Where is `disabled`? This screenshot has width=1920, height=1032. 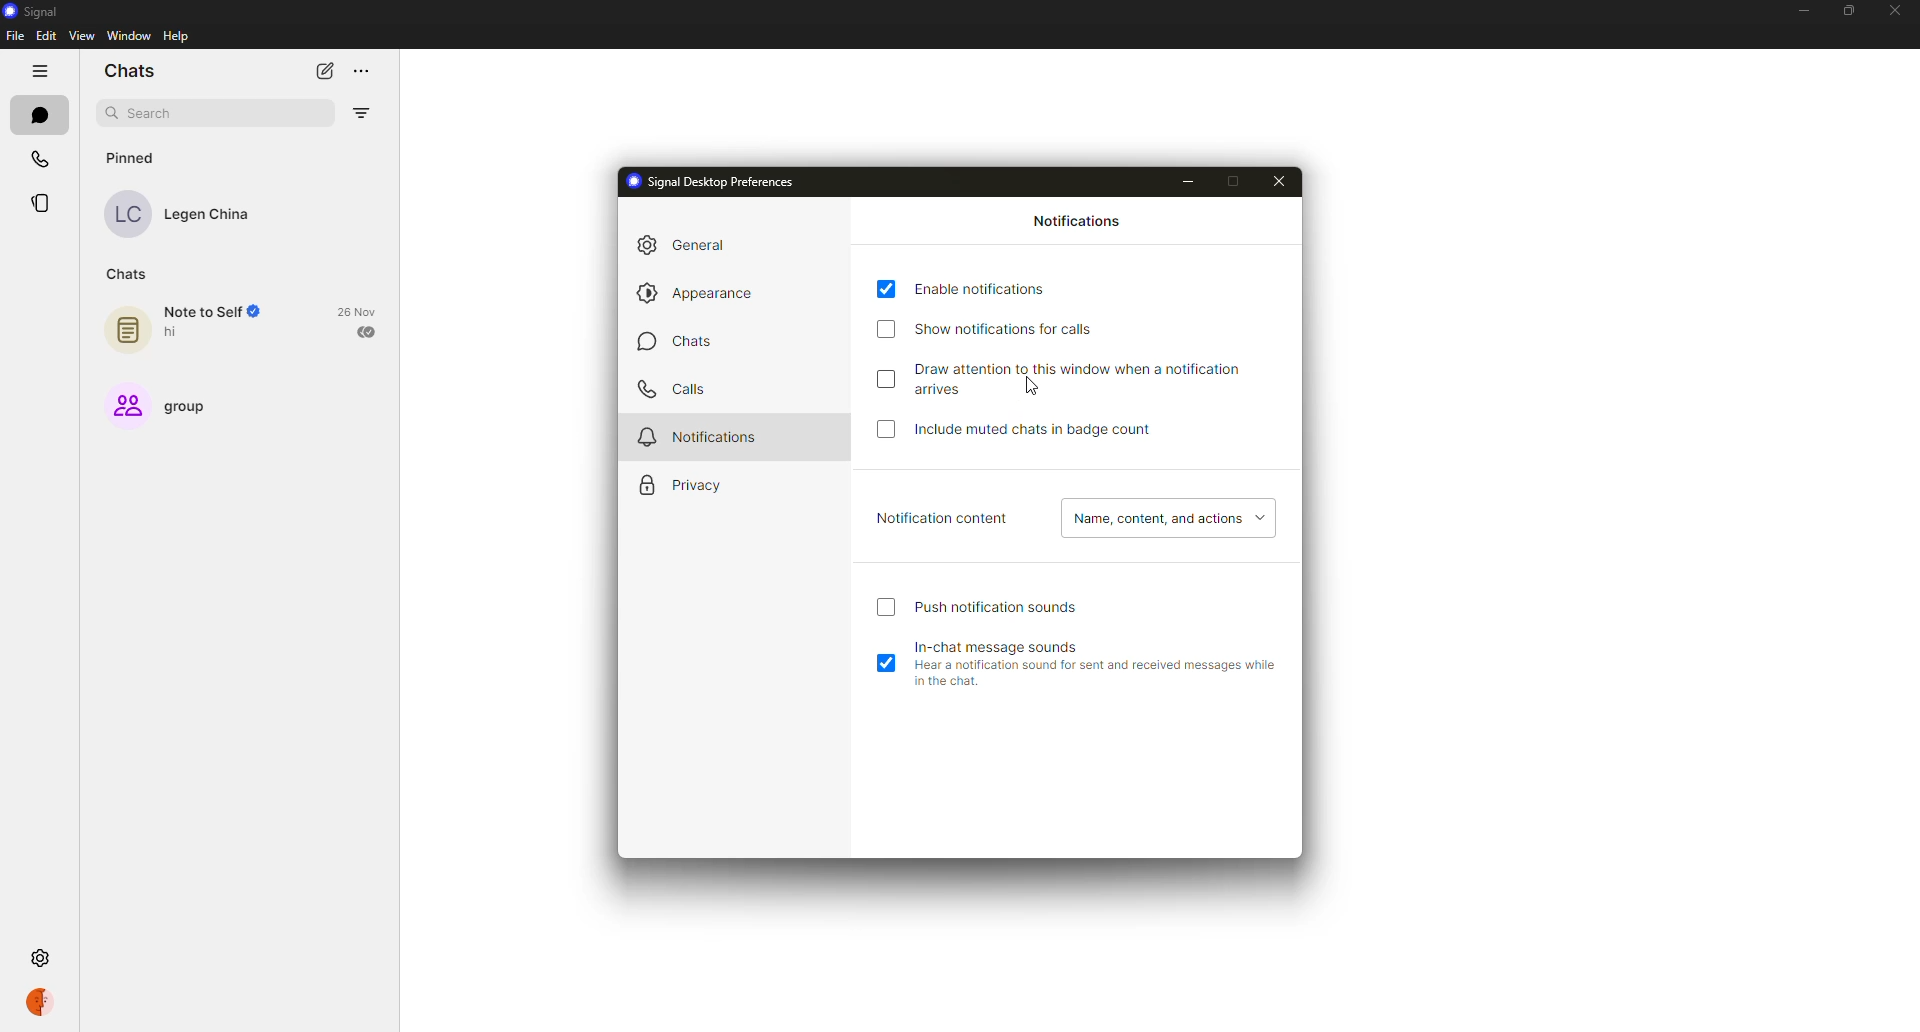 disabled is located at coordinates (890, 327).